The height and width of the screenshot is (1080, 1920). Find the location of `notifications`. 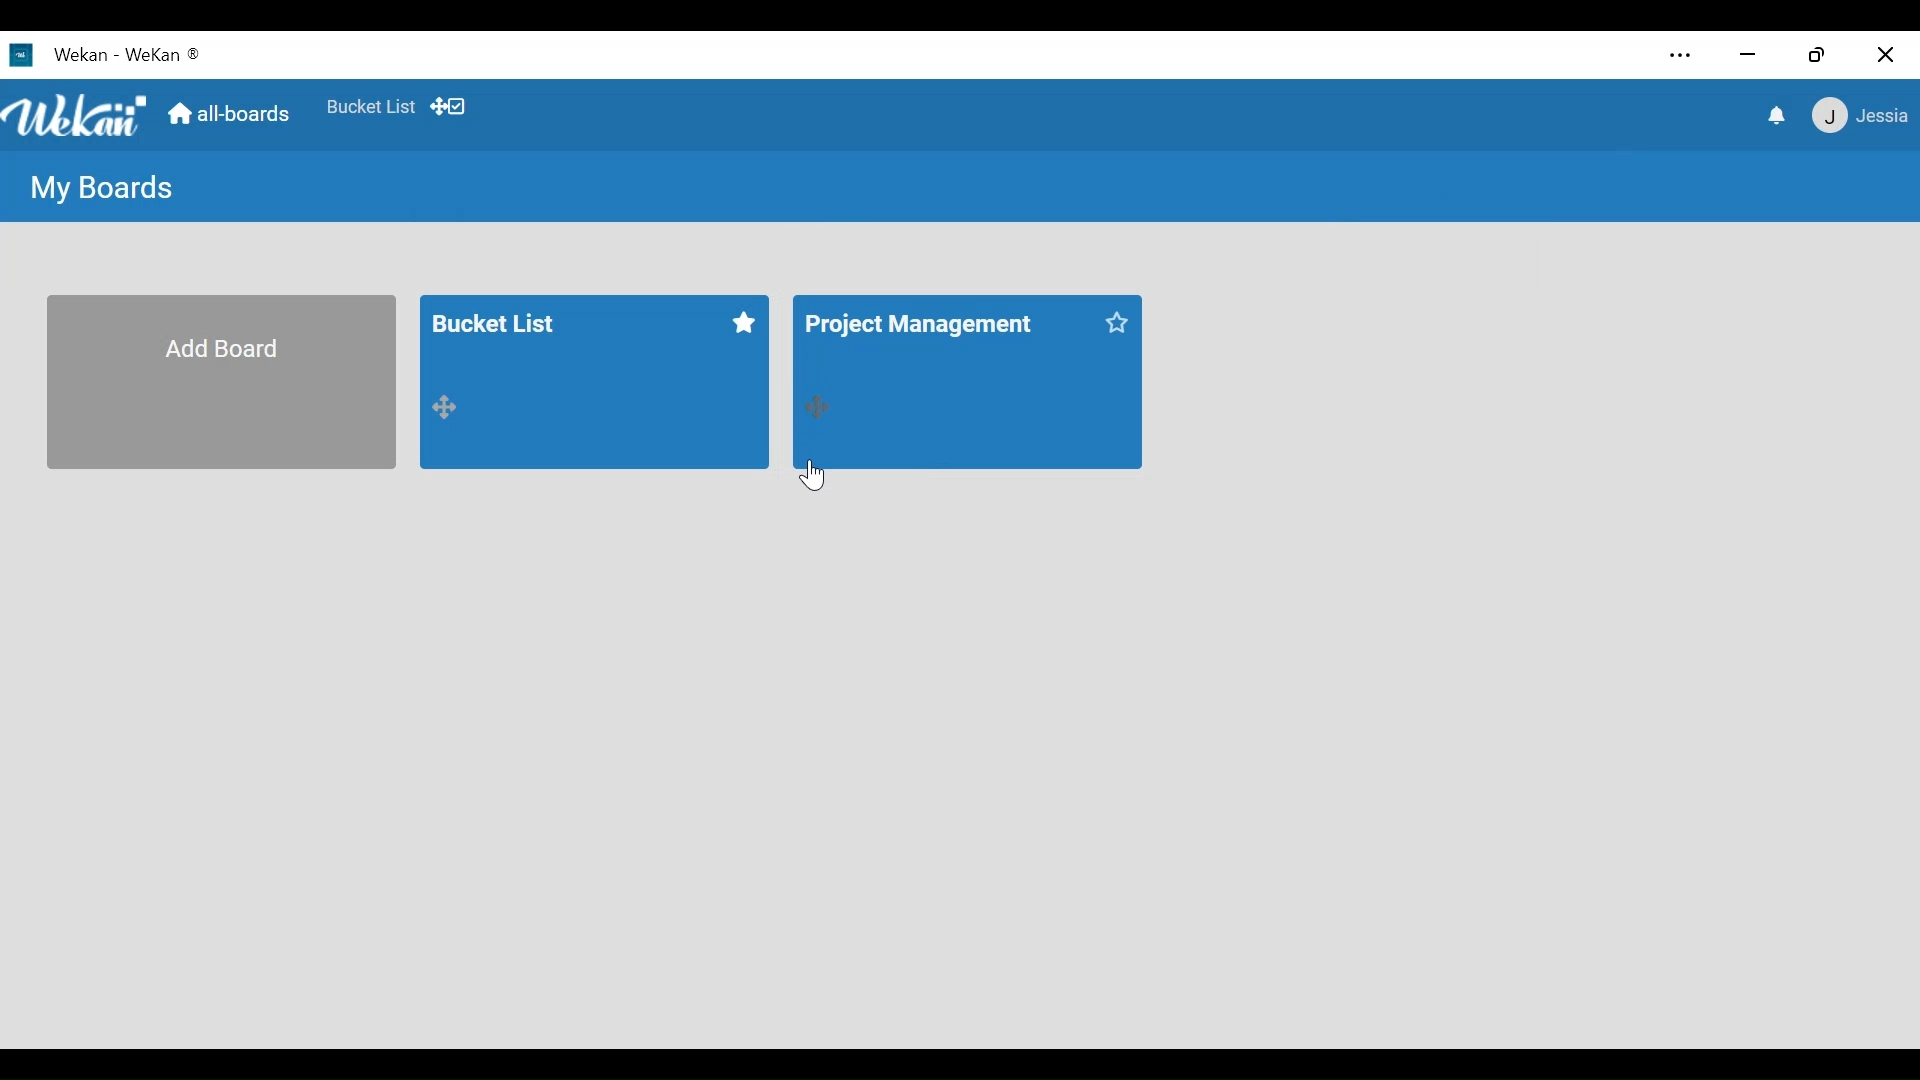

notifications is located at coordinates (1774, 118).